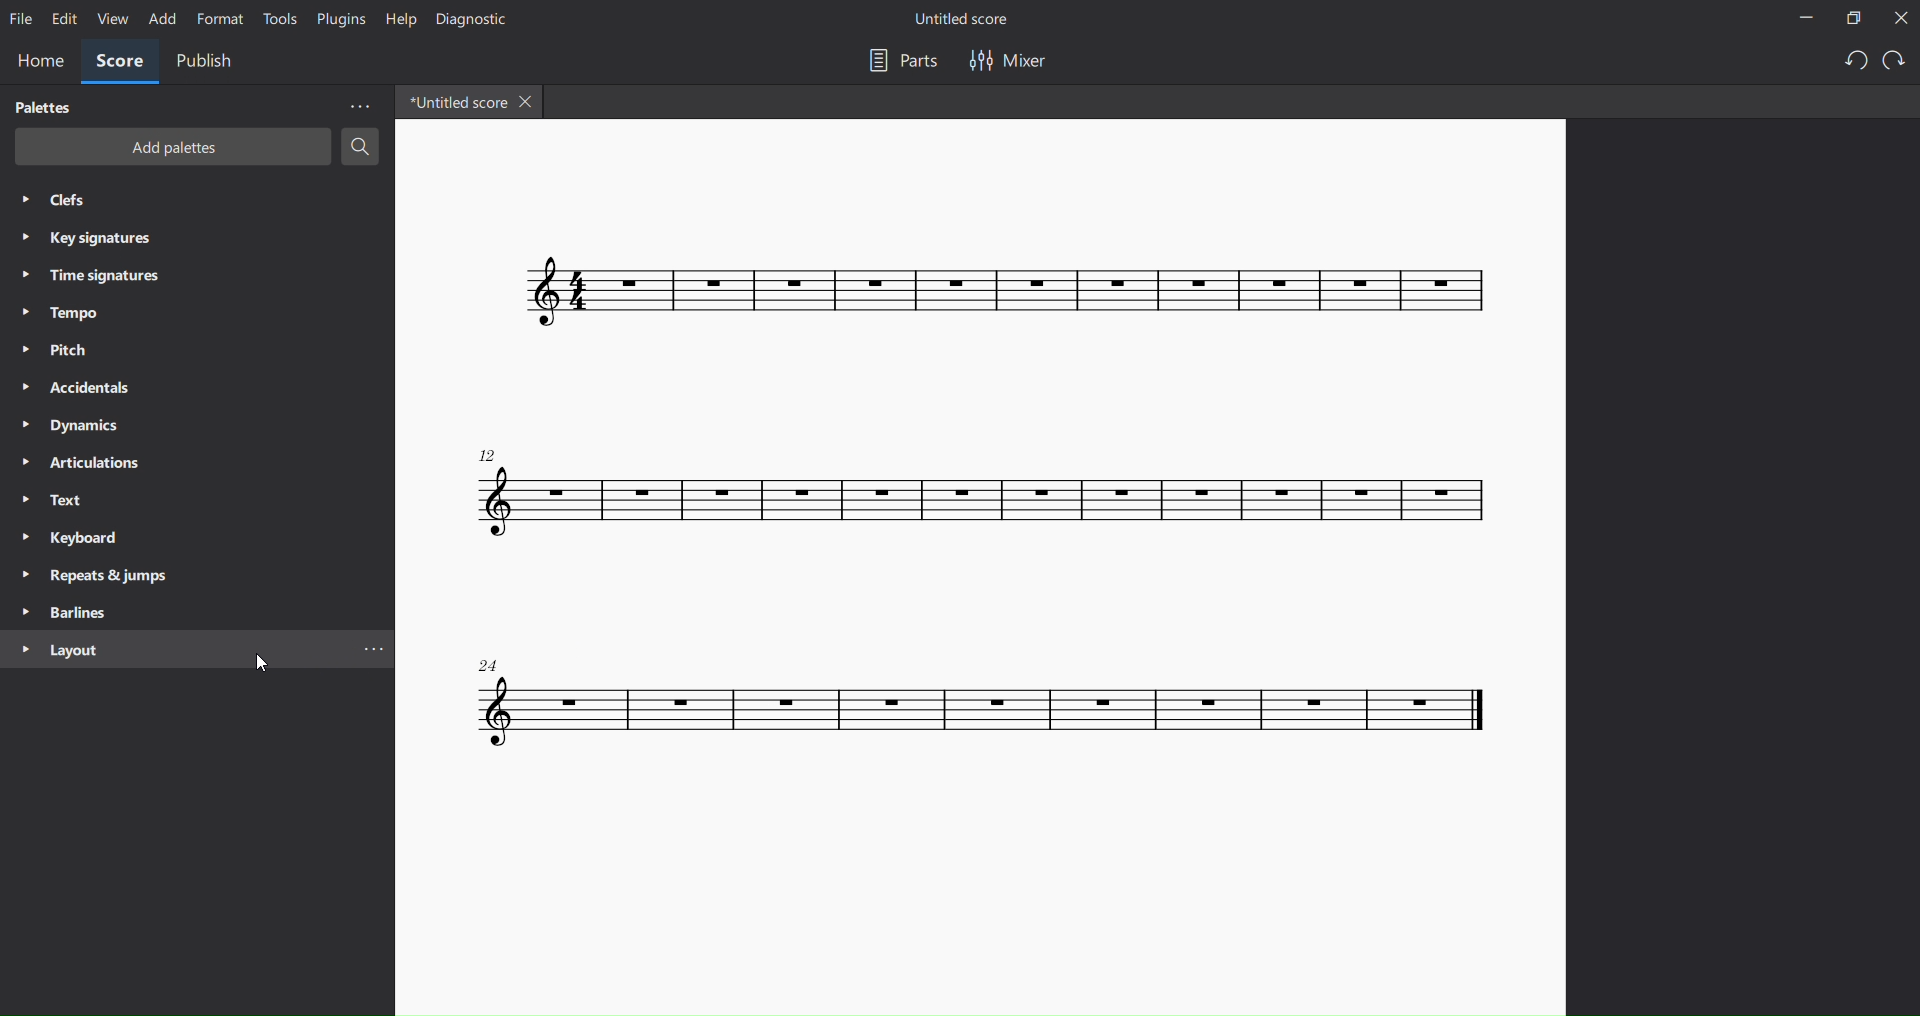 The width and height of the screenshot is (1920, 1016). Describe the element at coordinates (993, 494) in the screenshot. I see `score` at that location.